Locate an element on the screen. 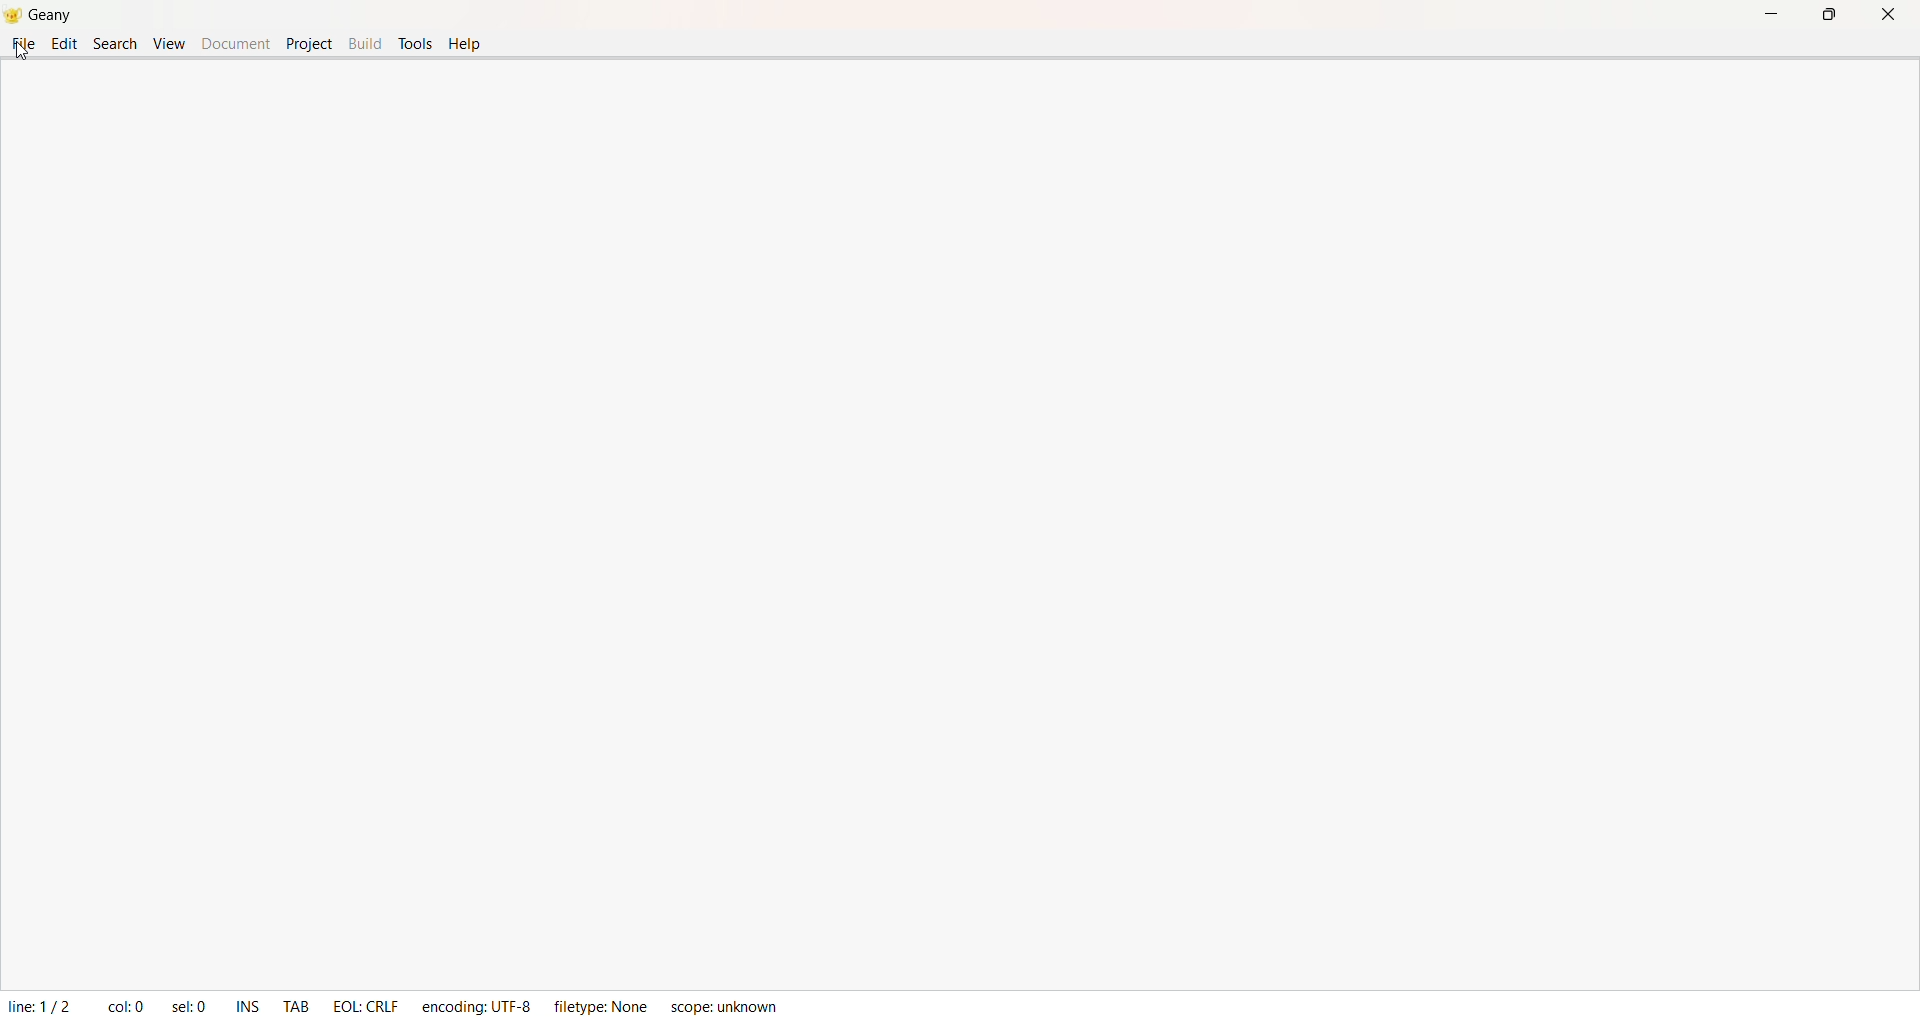  FileType: None is located at coordinates (601, 1004).